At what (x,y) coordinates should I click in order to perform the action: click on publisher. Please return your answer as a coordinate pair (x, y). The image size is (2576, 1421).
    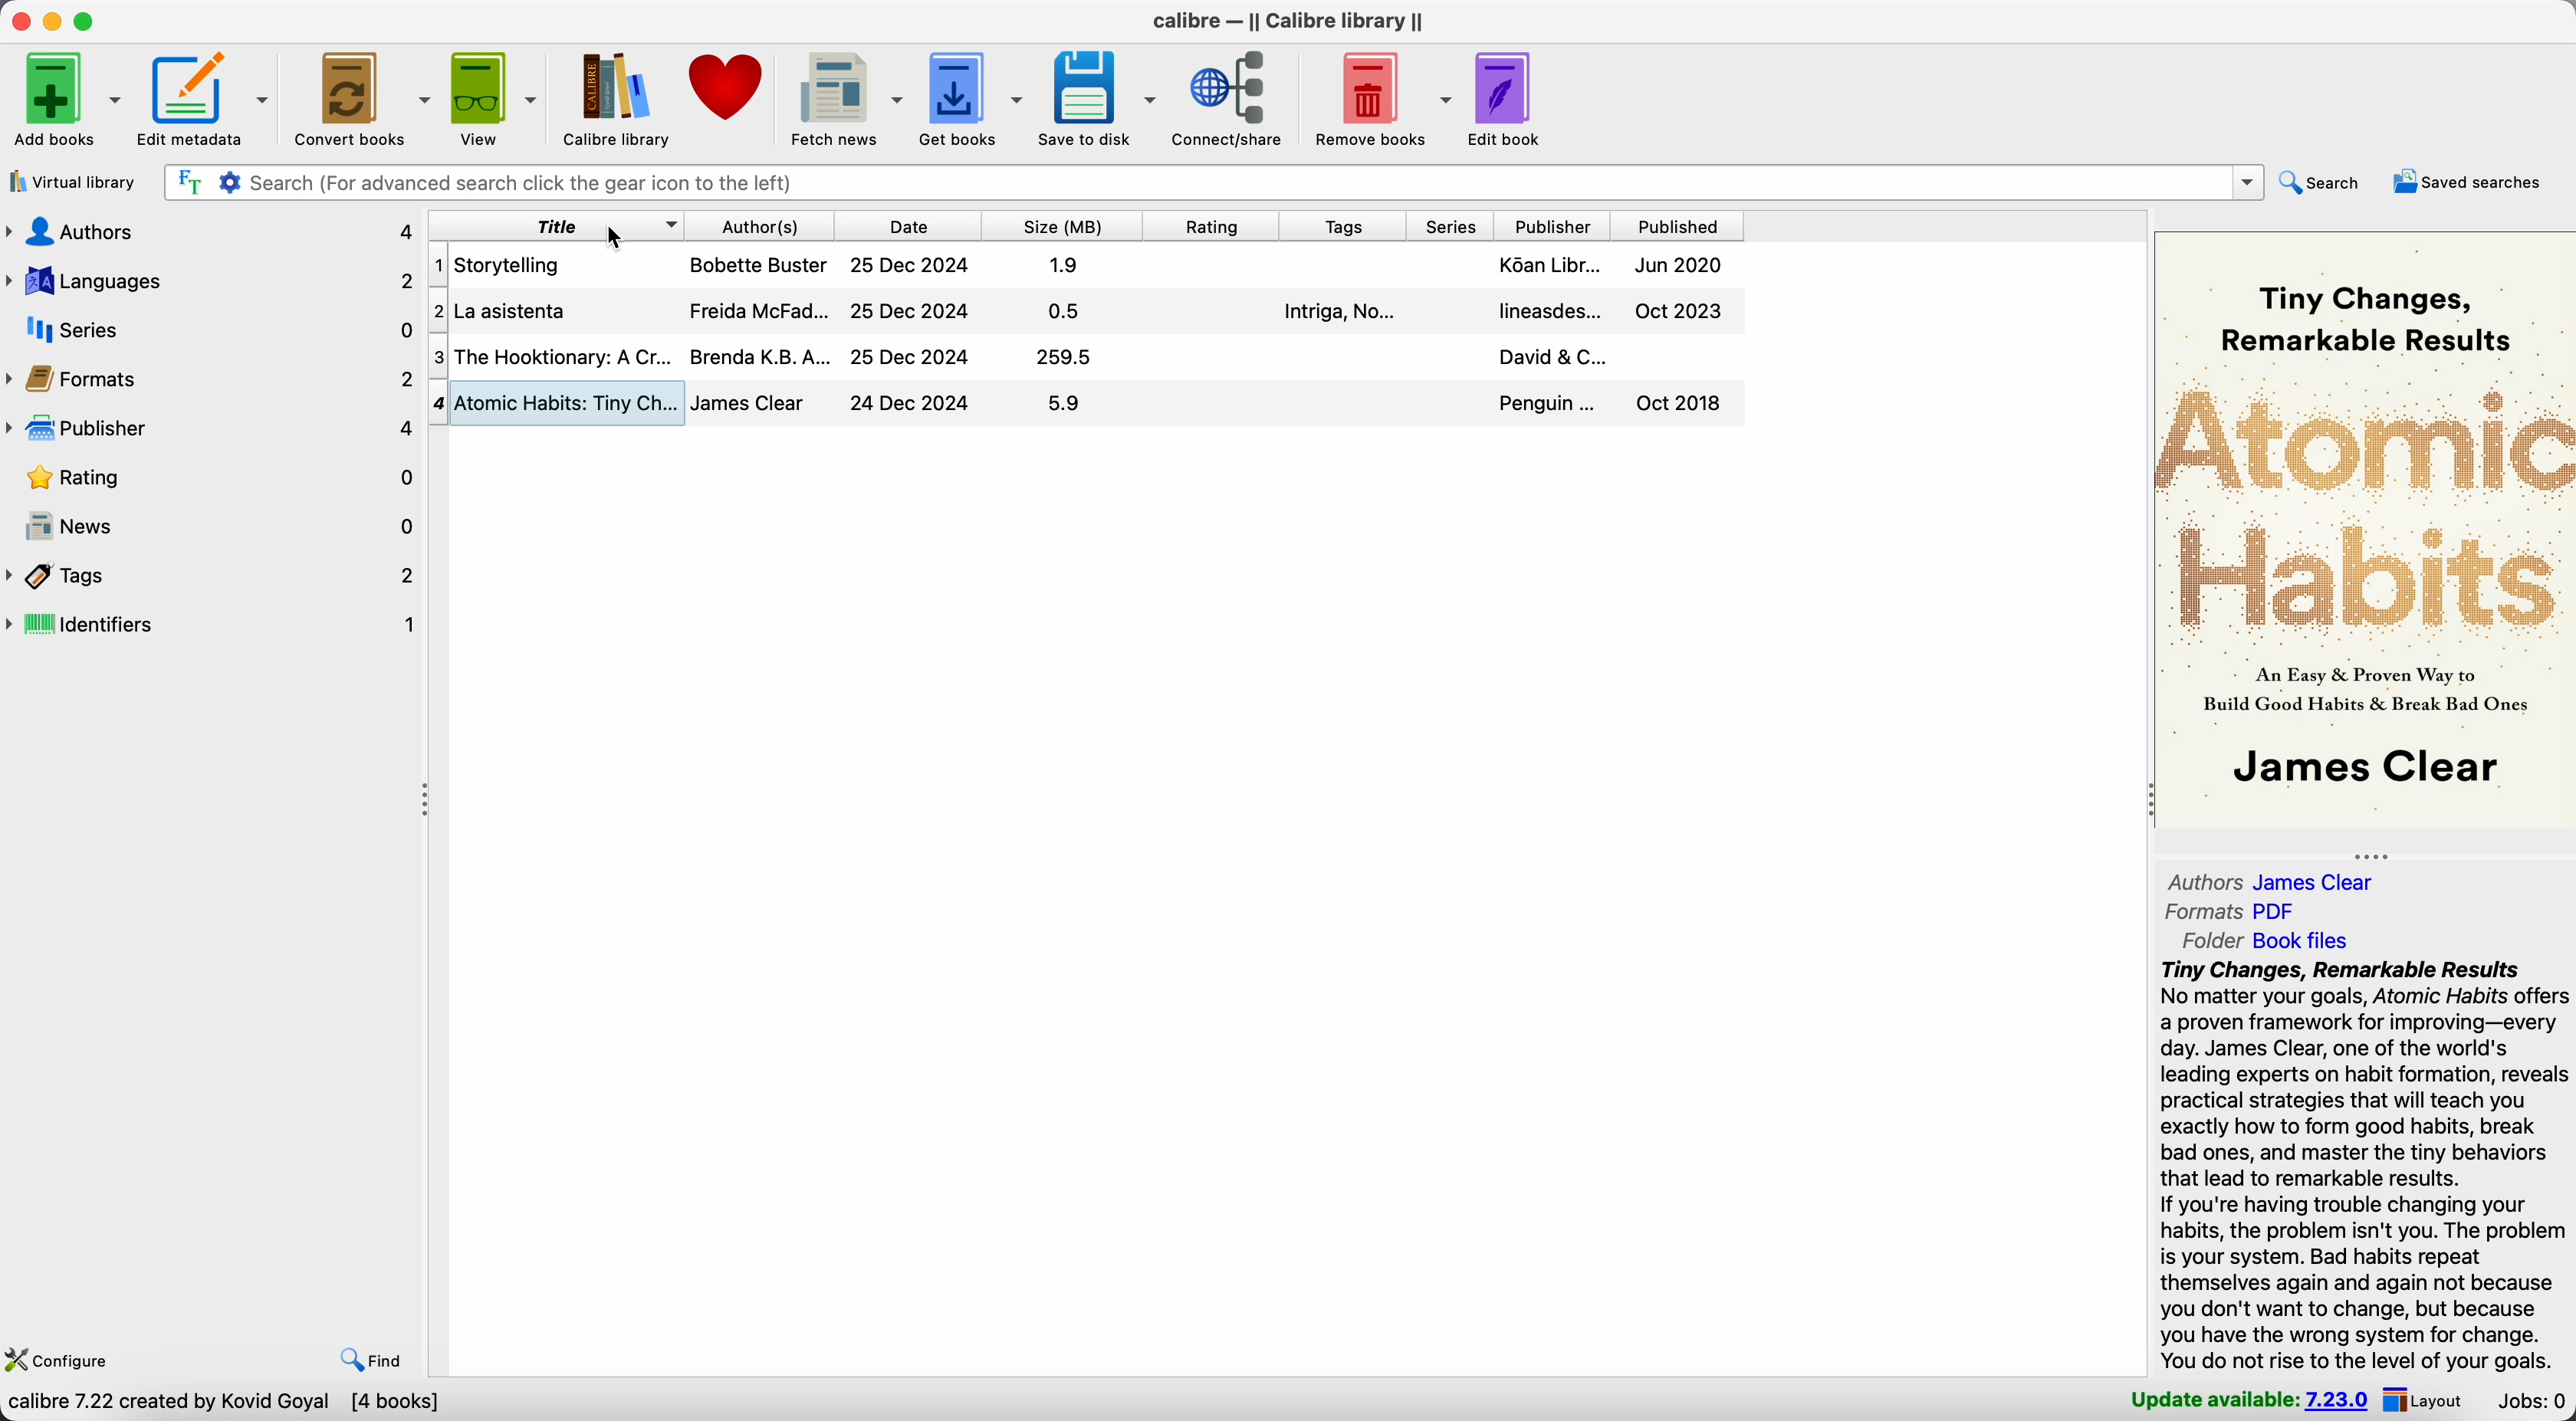
    Looking at the image, I should click on (1555, 224).